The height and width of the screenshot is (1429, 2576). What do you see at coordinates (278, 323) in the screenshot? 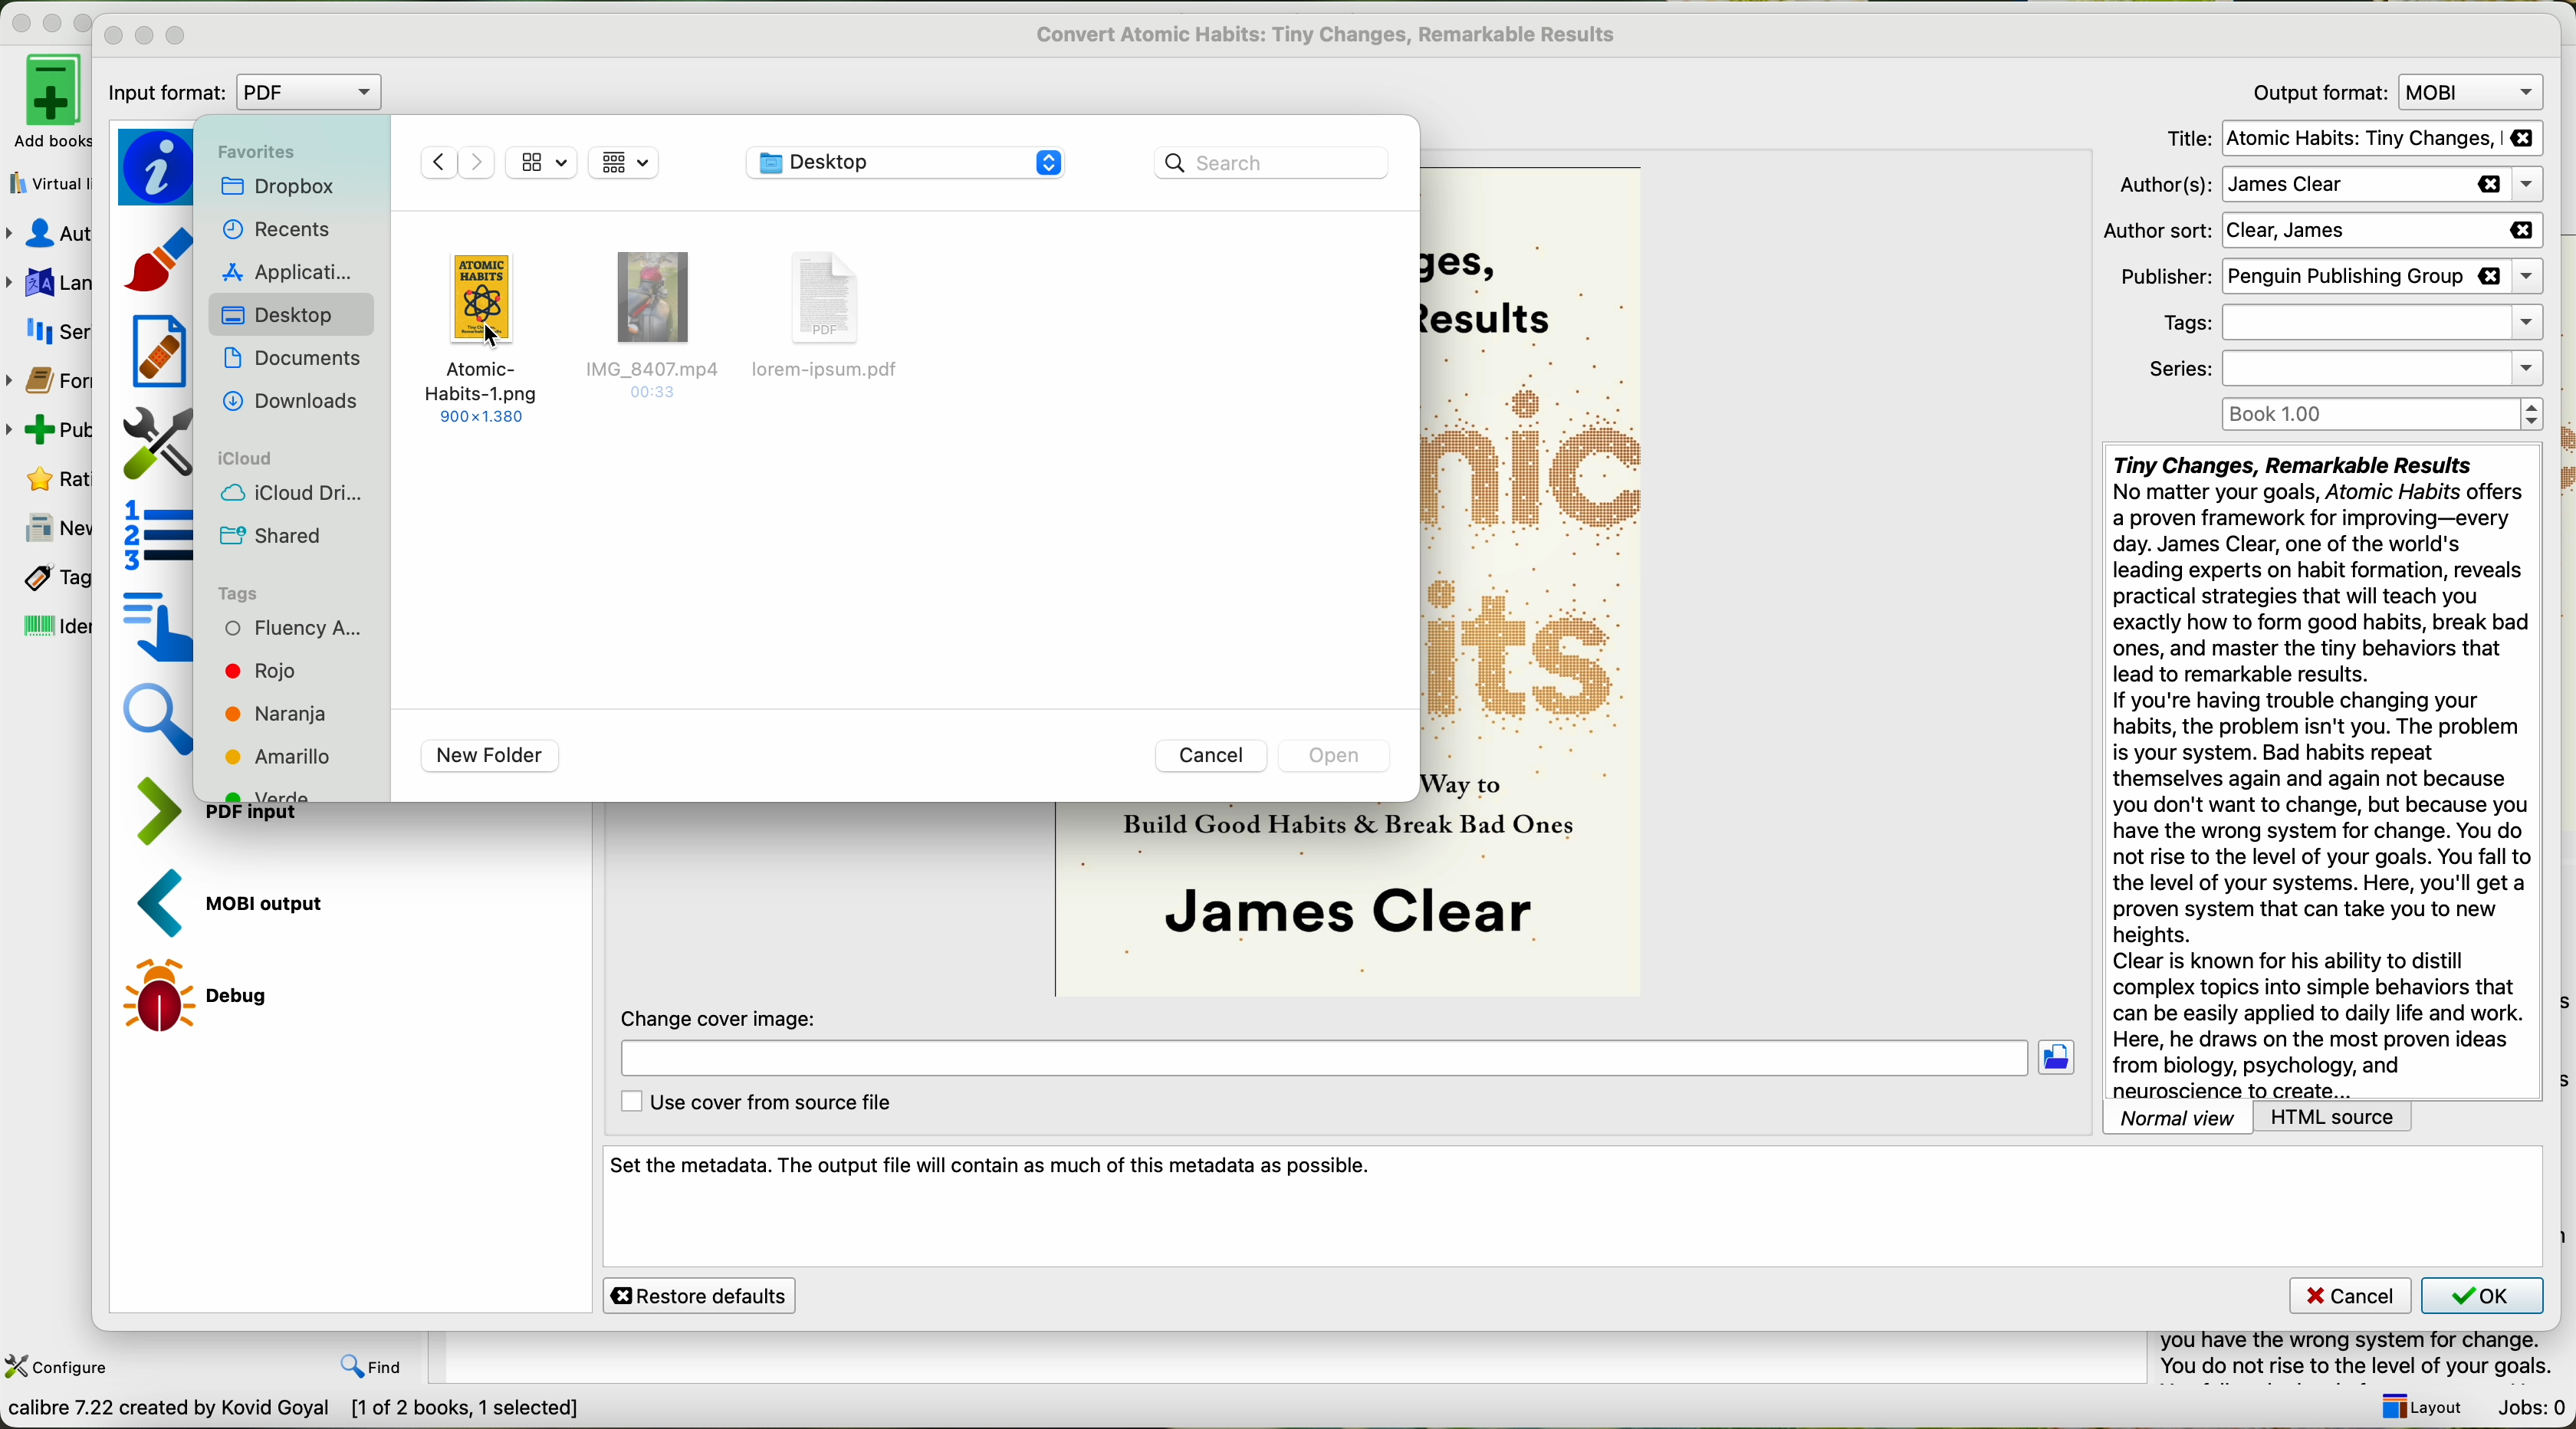
I see `click on desktop` at bounding box center [278, 323].